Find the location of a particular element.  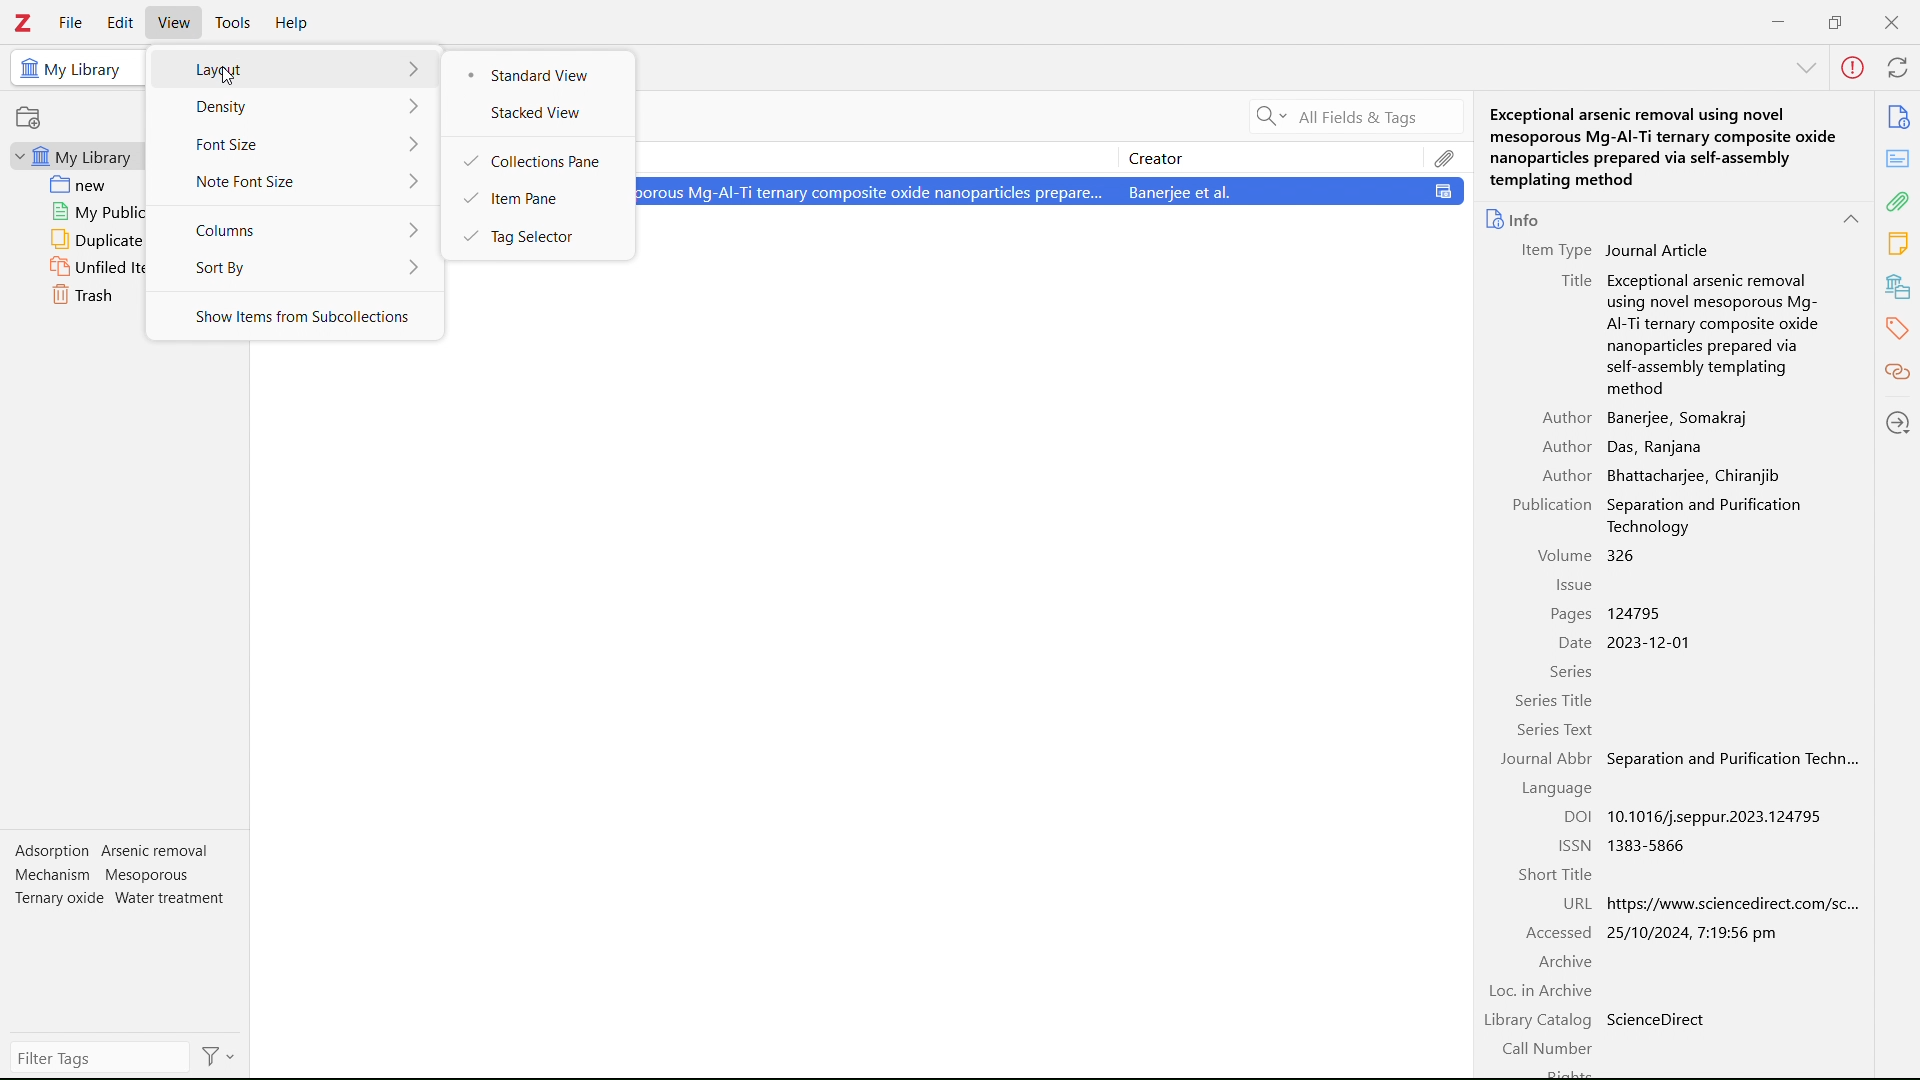

item pane is located at coordinates (536, 197).